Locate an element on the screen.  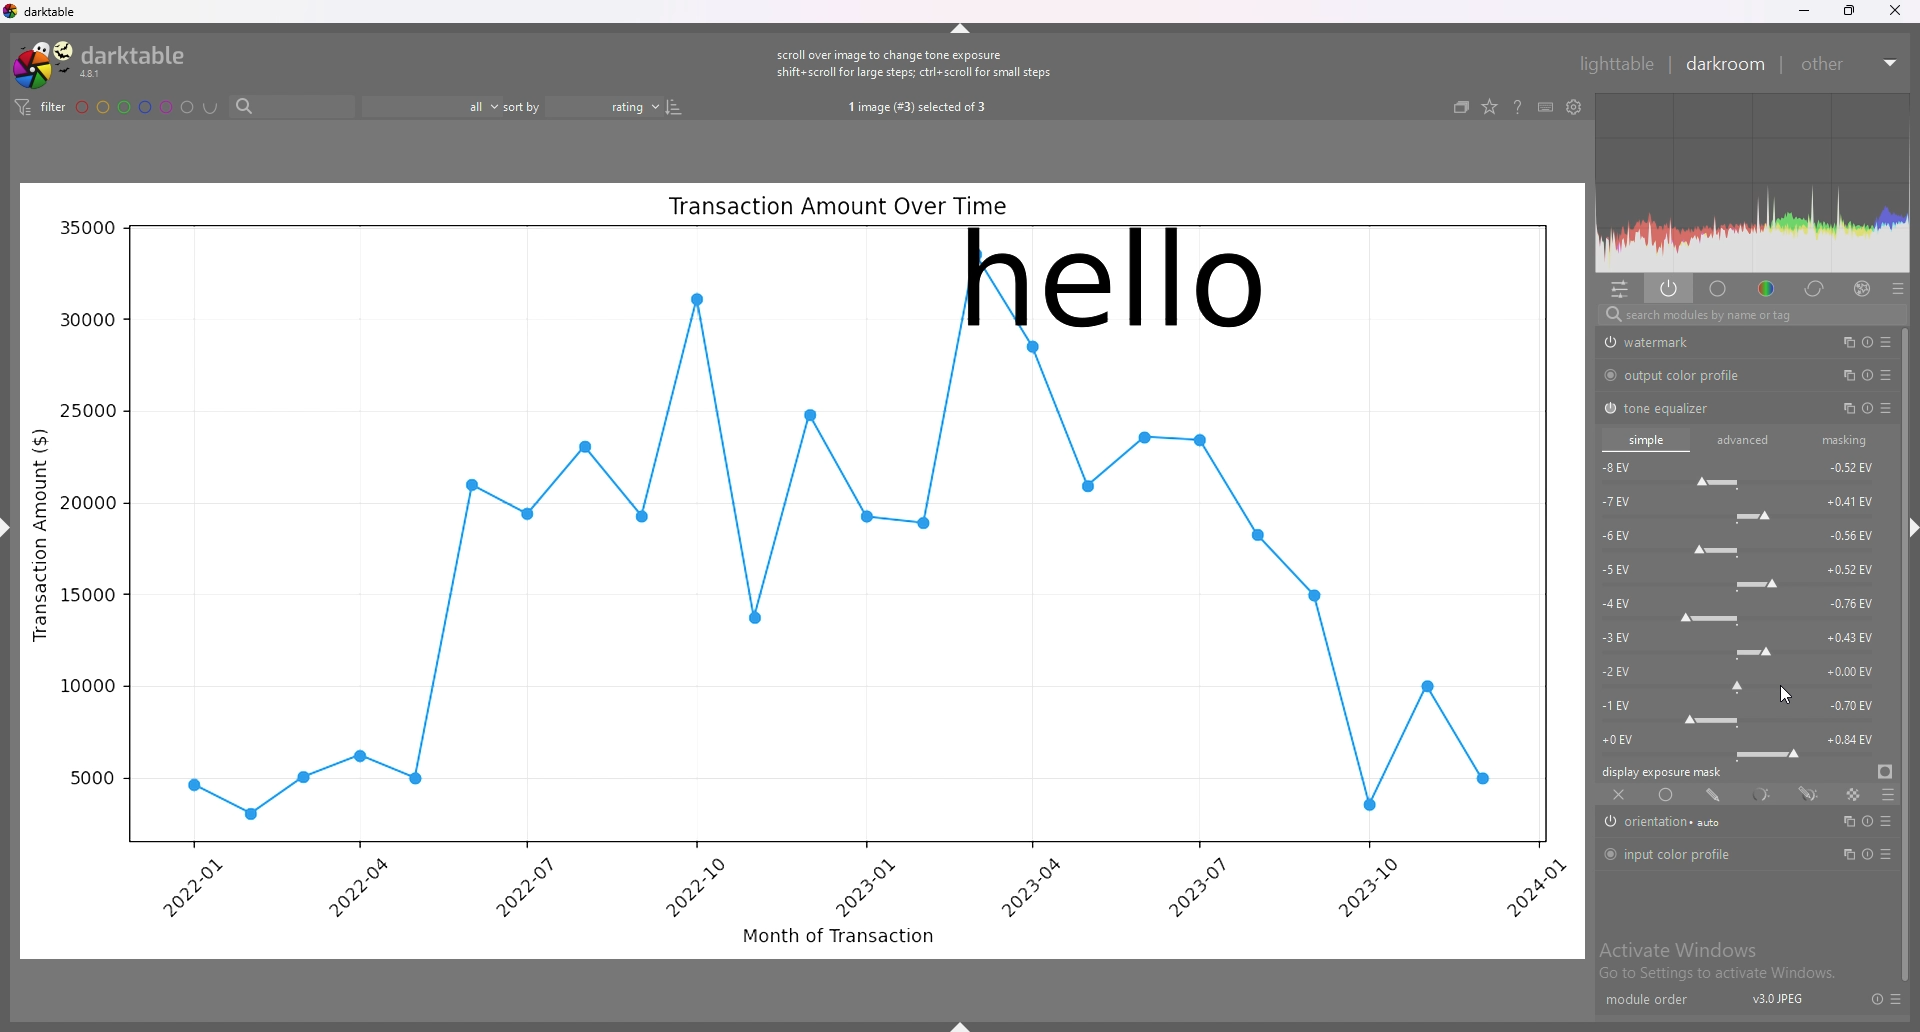
quick access panel is located at coordinates (1620, 290).